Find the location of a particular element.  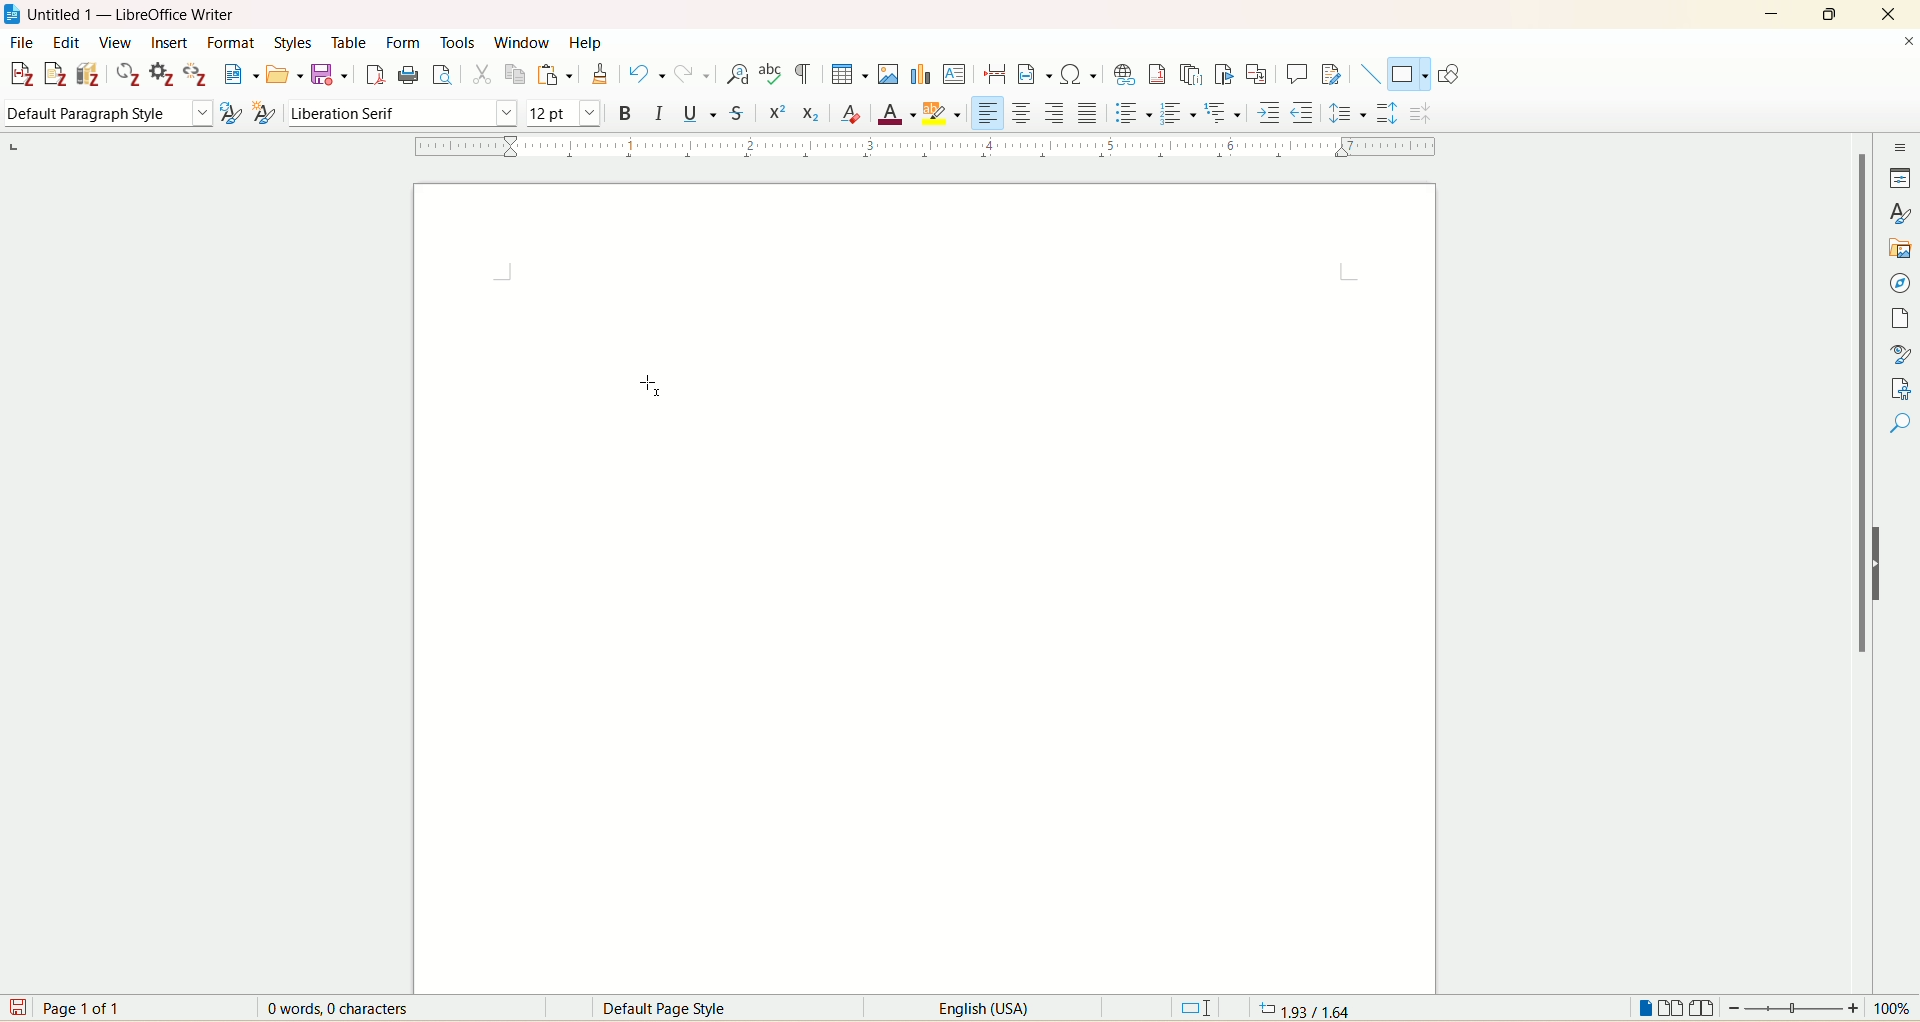

find is located at coordinates (1901, 459).